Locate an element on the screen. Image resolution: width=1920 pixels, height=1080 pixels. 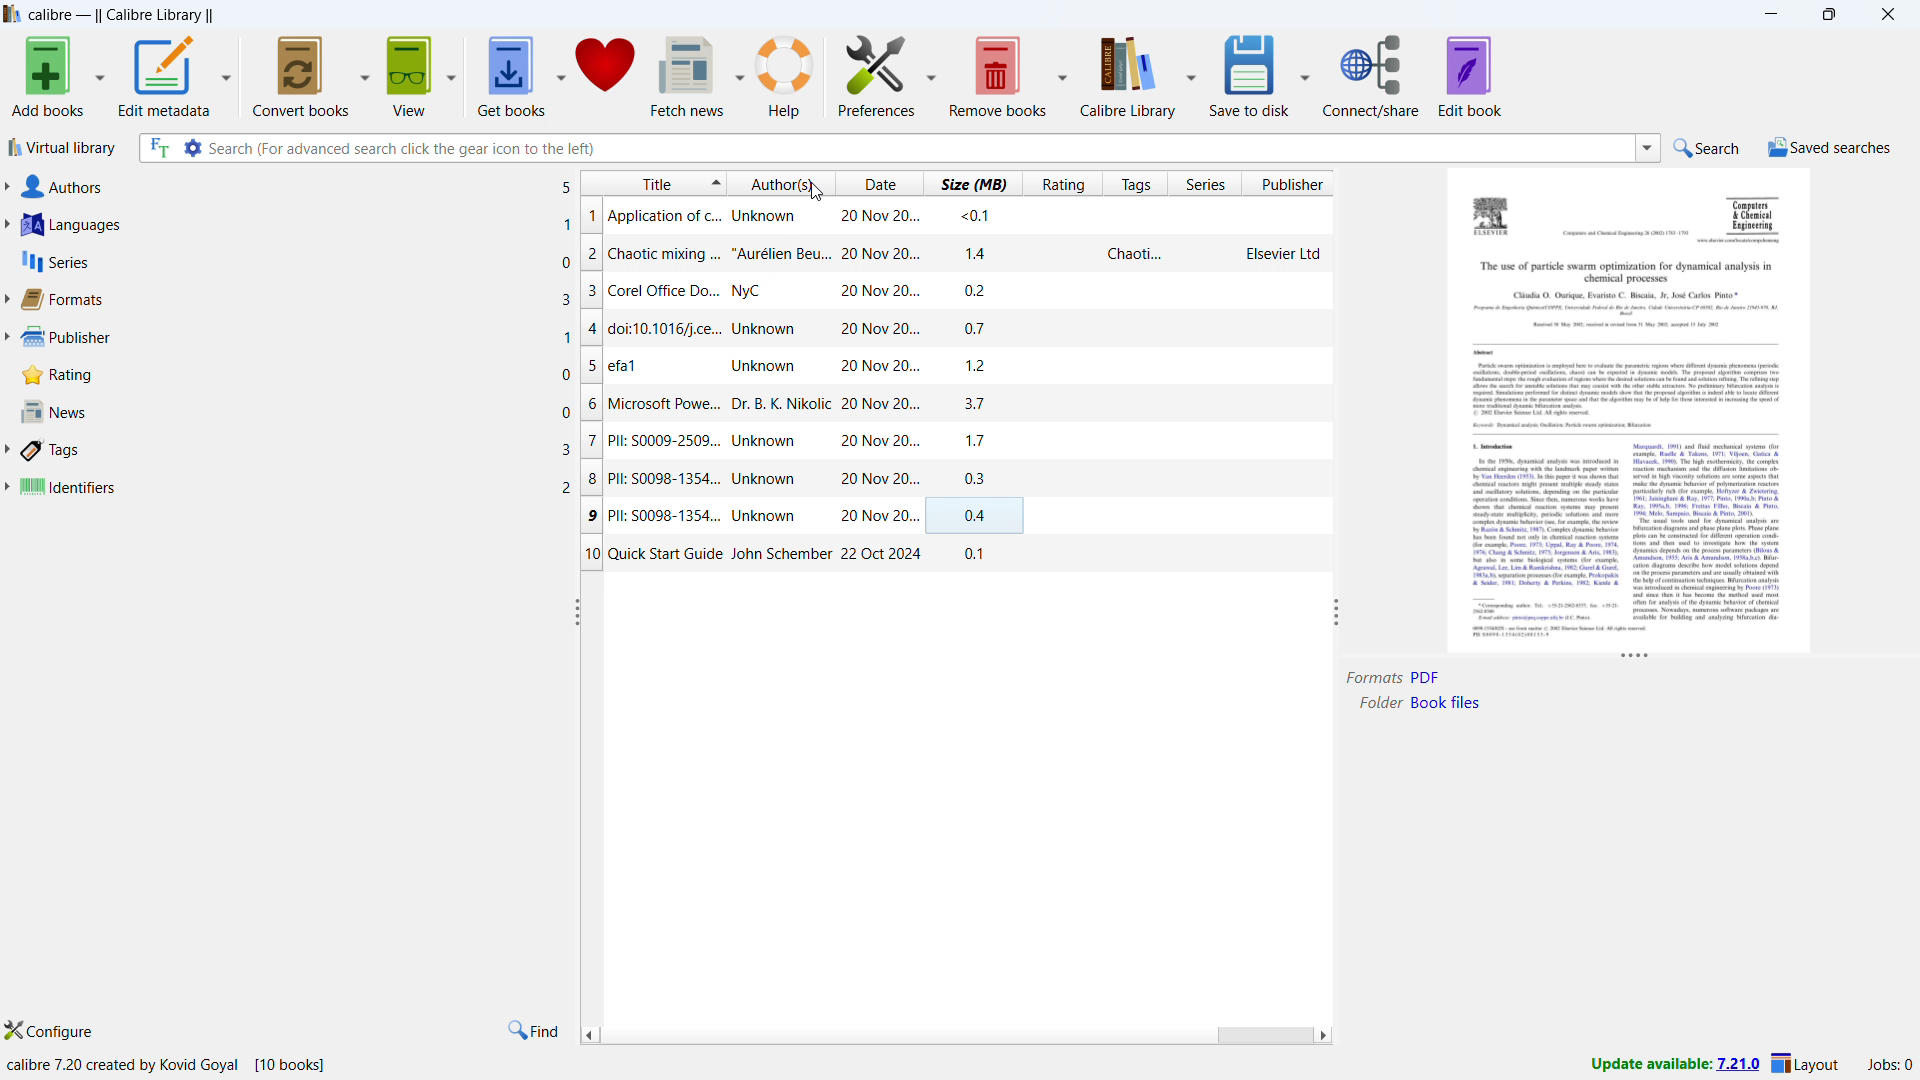
1 is located at coordinates (591, 217).